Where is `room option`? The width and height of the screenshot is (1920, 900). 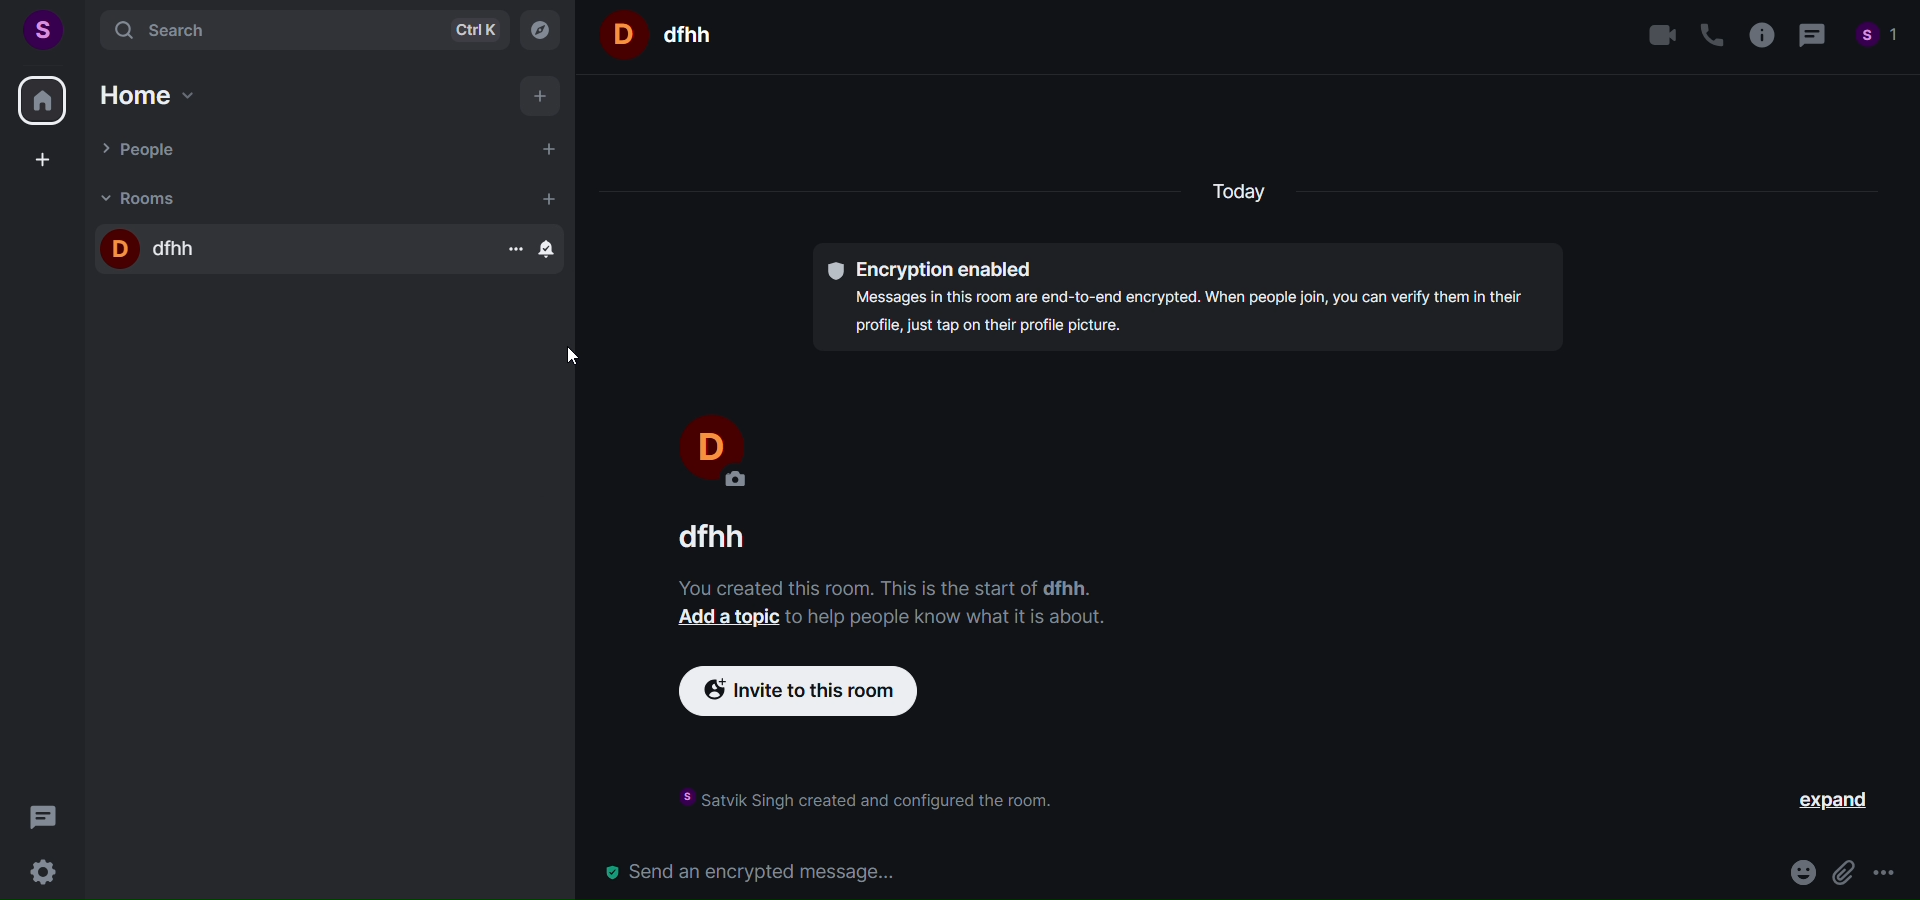 room option is located at coordinates (509, 250).